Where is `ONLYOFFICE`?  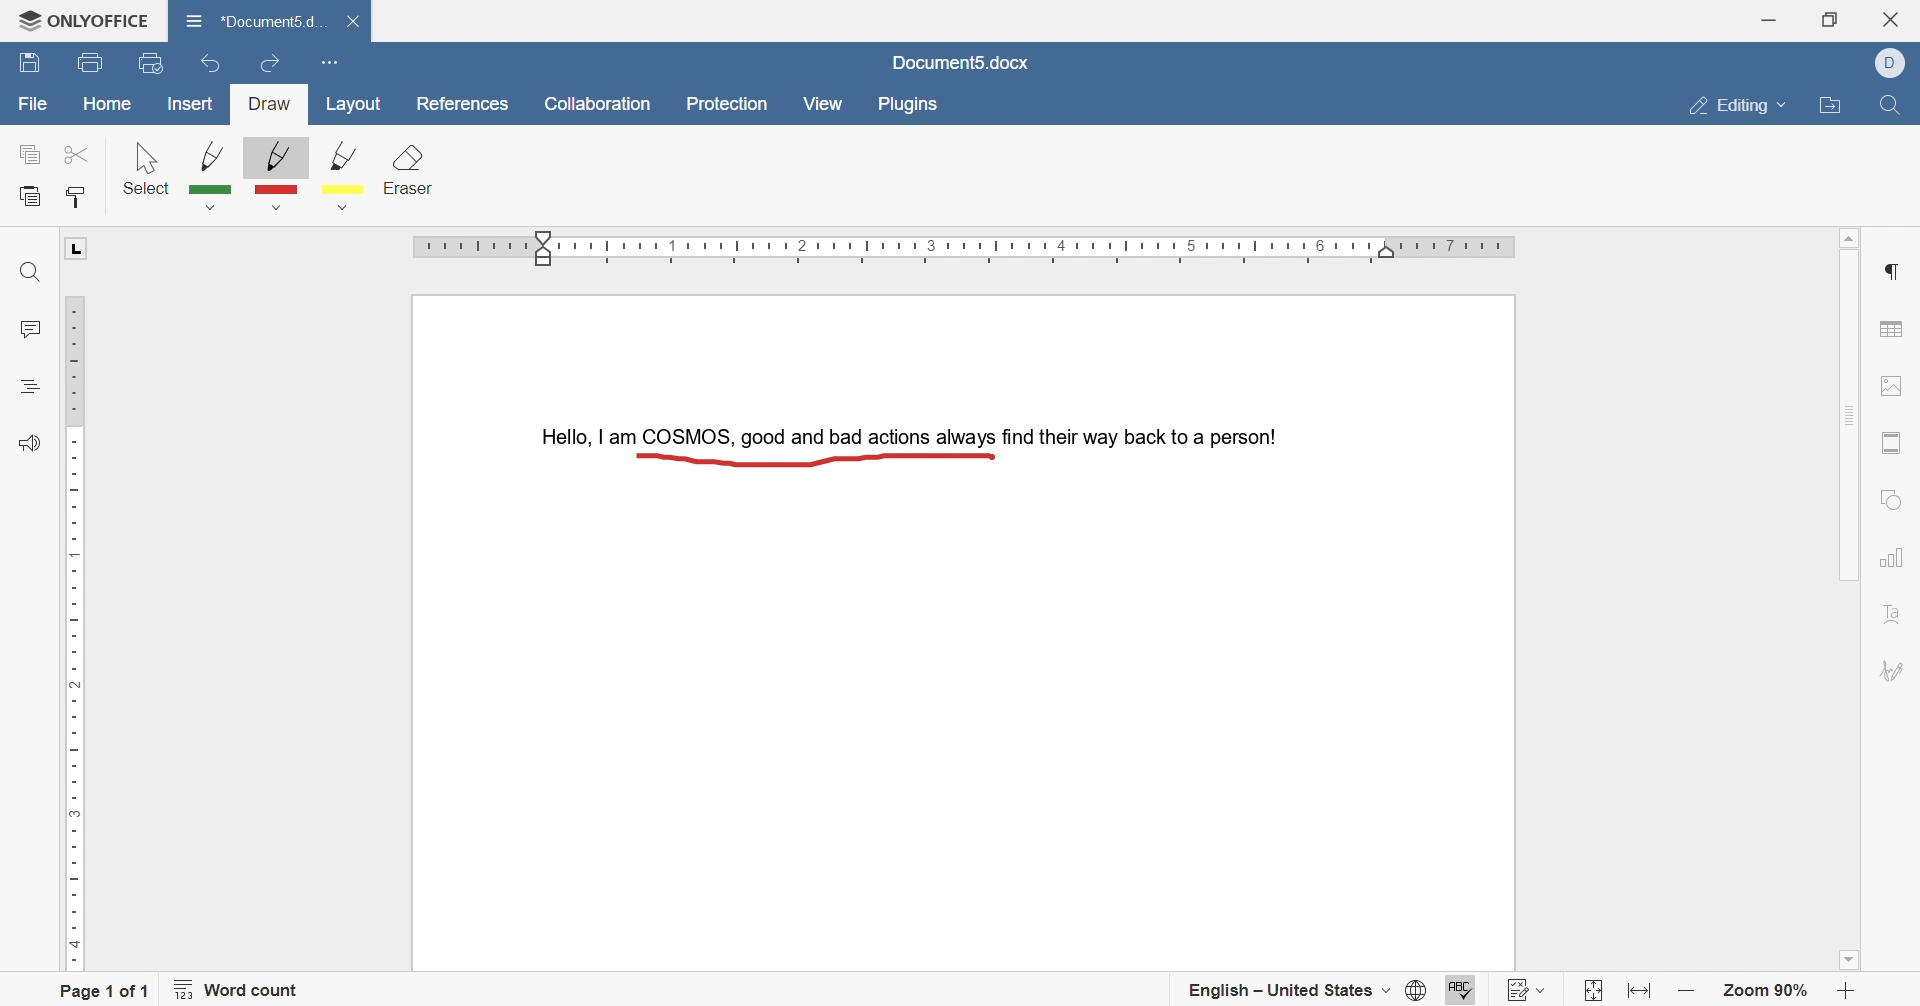 ONLYOFFICE is located at coordinates (76, 16).